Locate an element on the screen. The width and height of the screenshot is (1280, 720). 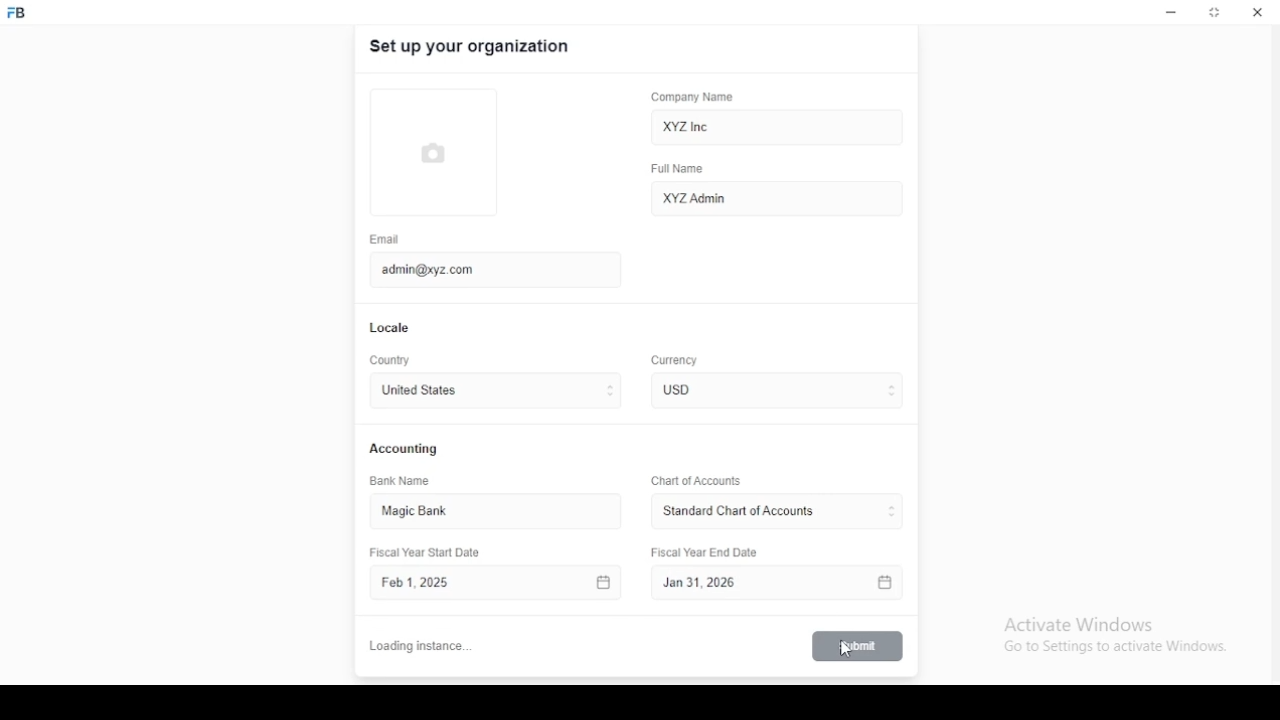
admin@xyz.com is located at coordinates (485, 268).